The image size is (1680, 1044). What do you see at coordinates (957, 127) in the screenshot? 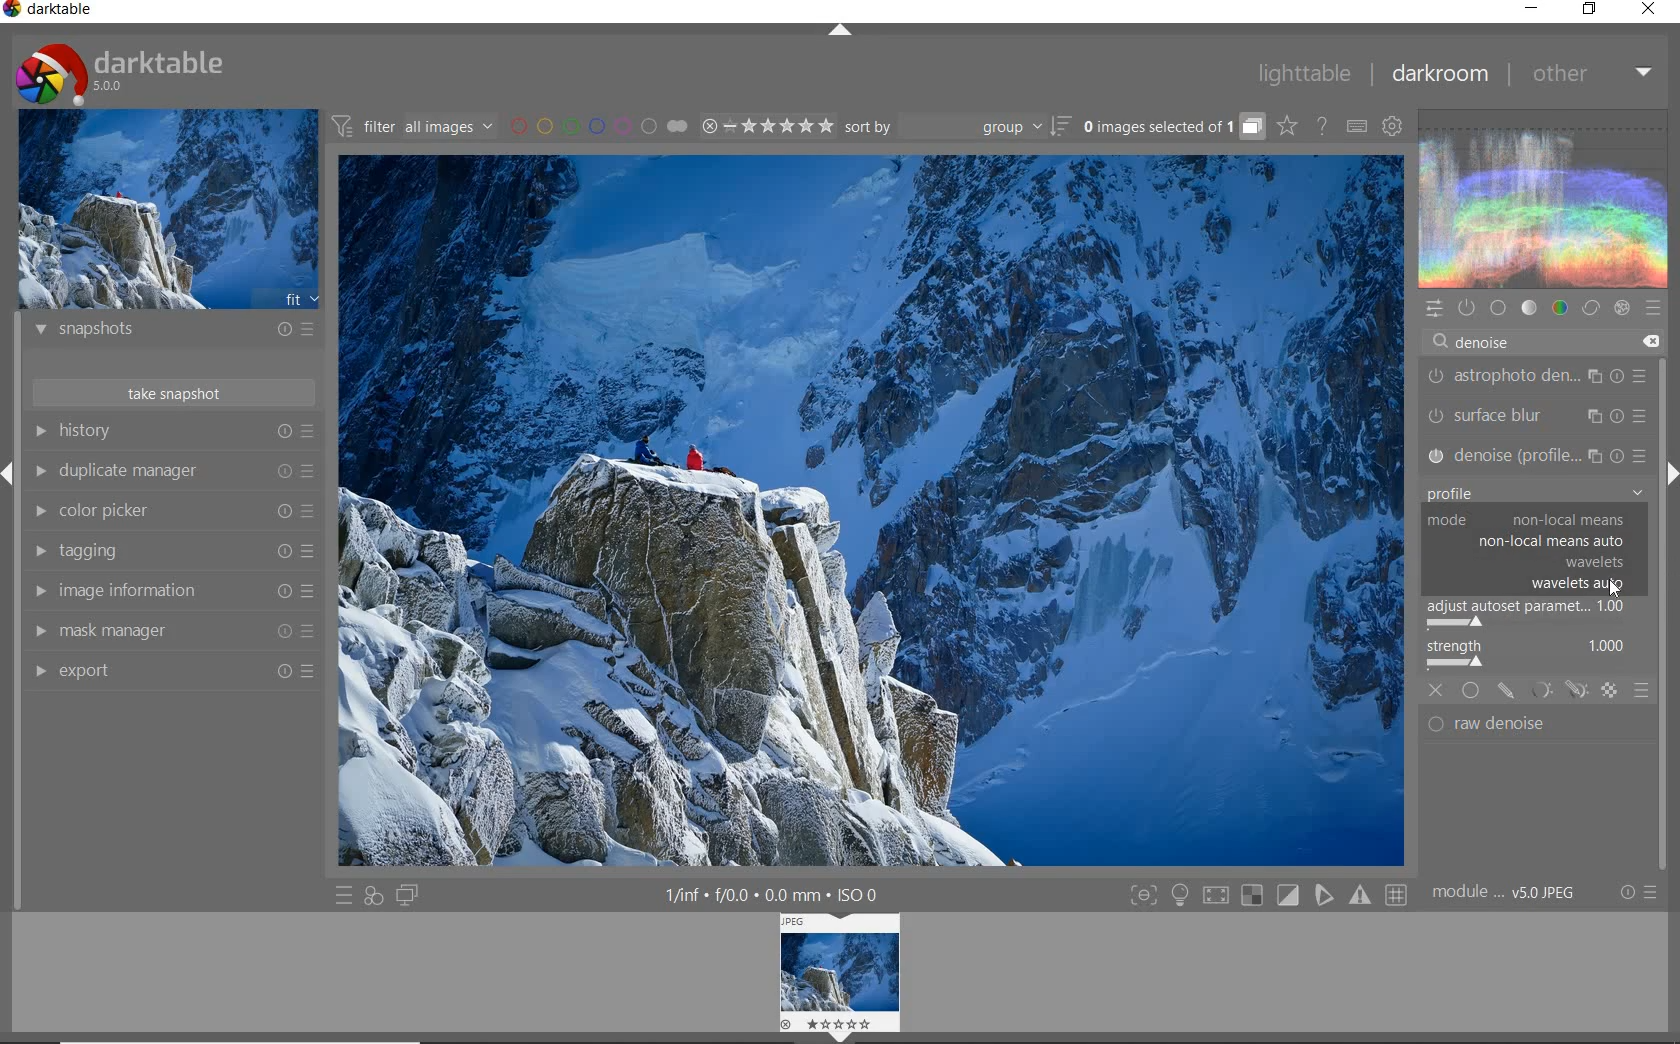
I see `sort` at bounding box center [957, 127].